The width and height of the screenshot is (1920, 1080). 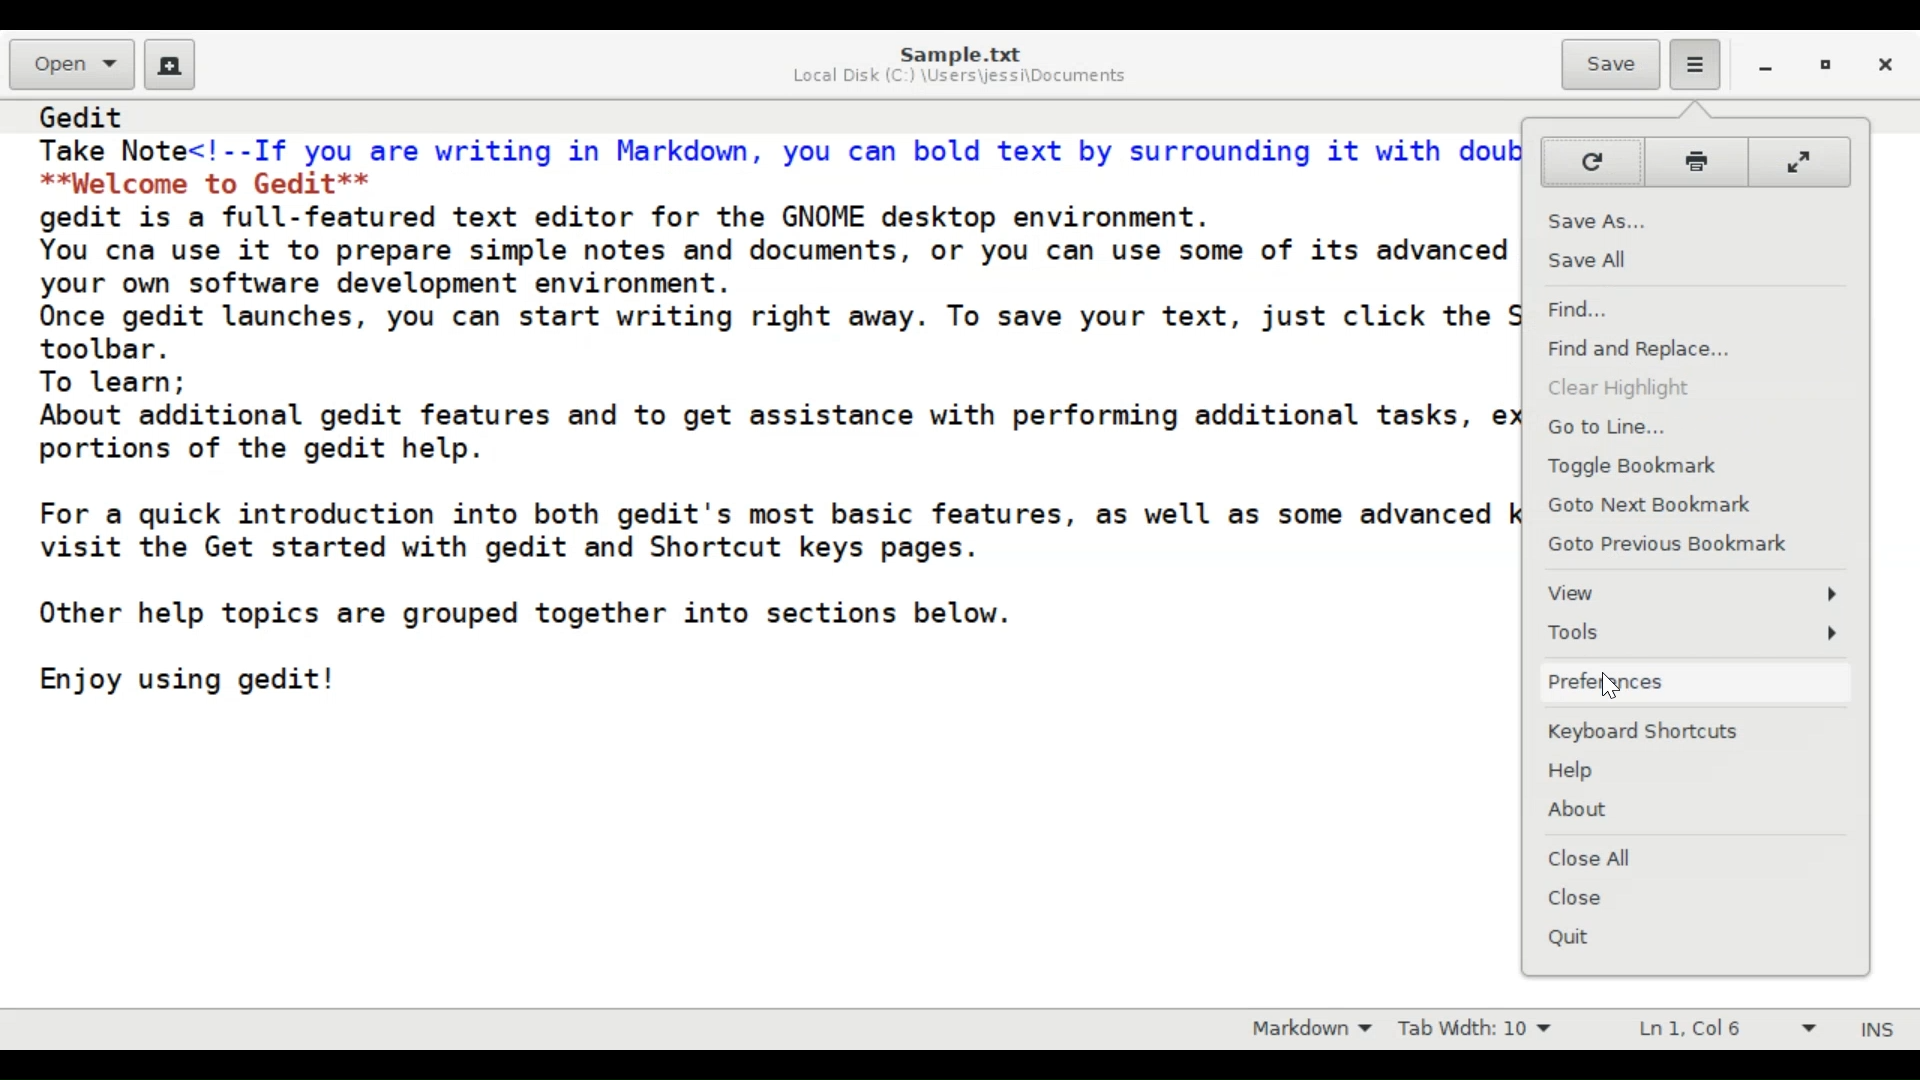 I want to click on Help, so click(x=1693, y=772).